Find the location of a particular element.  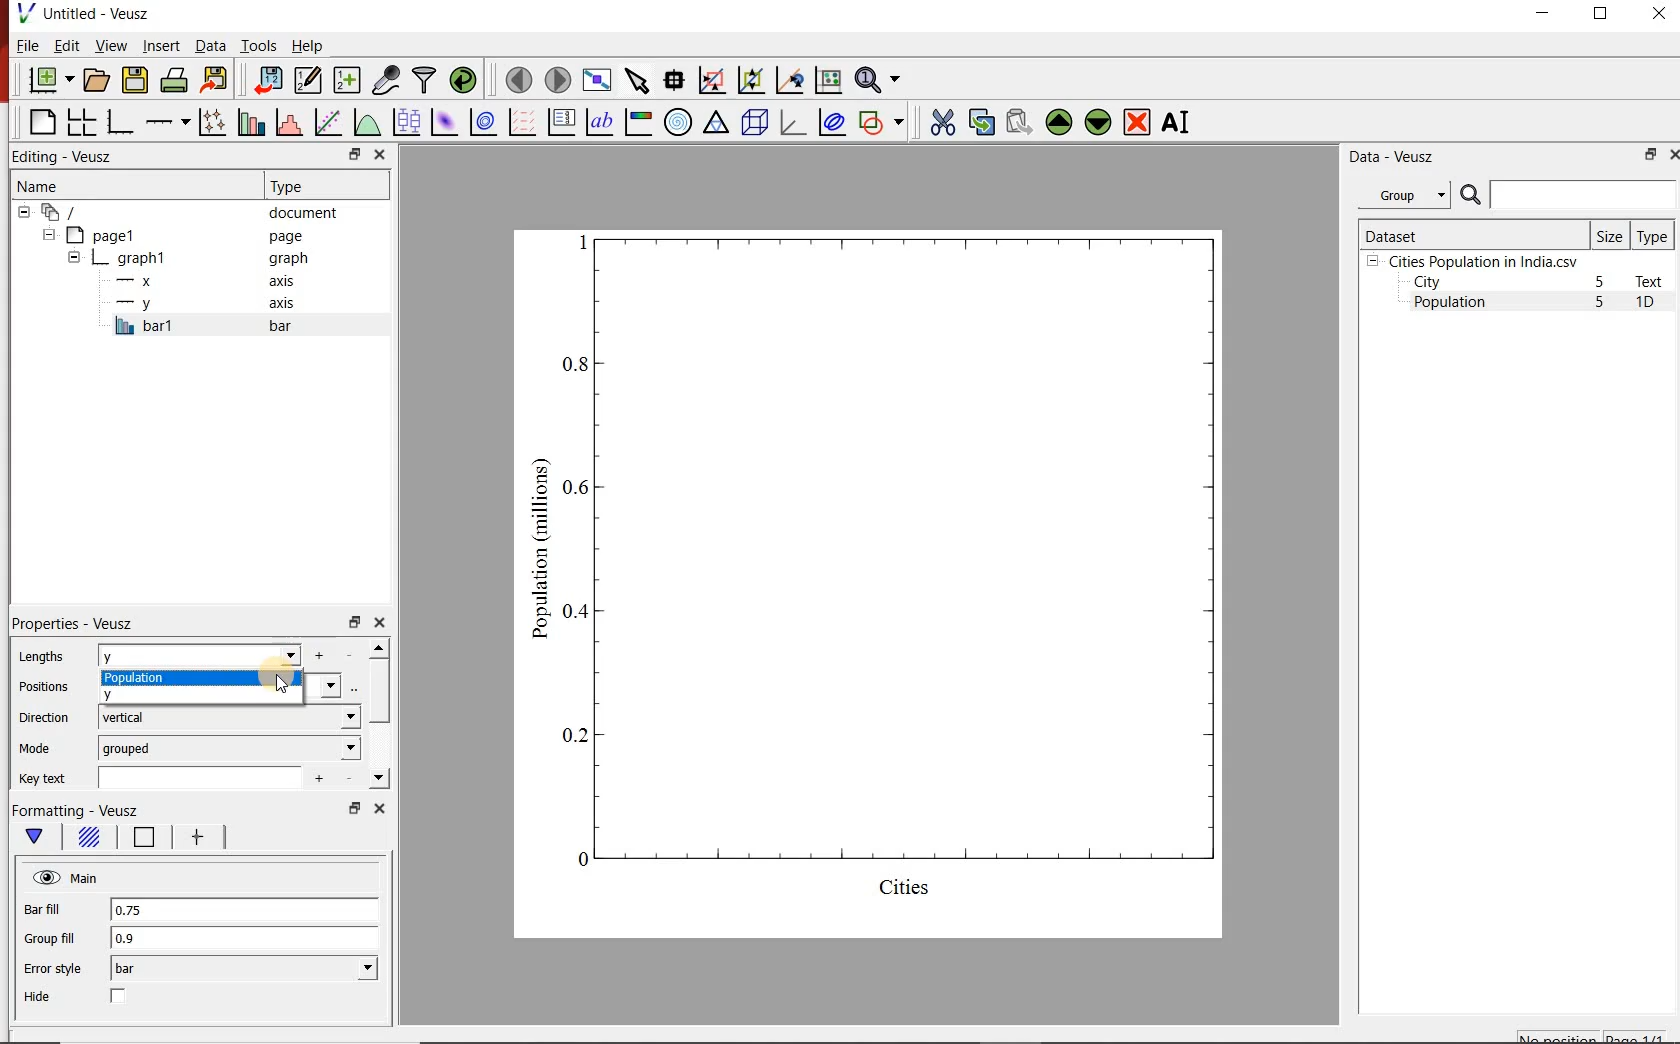

click or draw a rectangle to zoom graph indexes is located at coordinates (710, 79).